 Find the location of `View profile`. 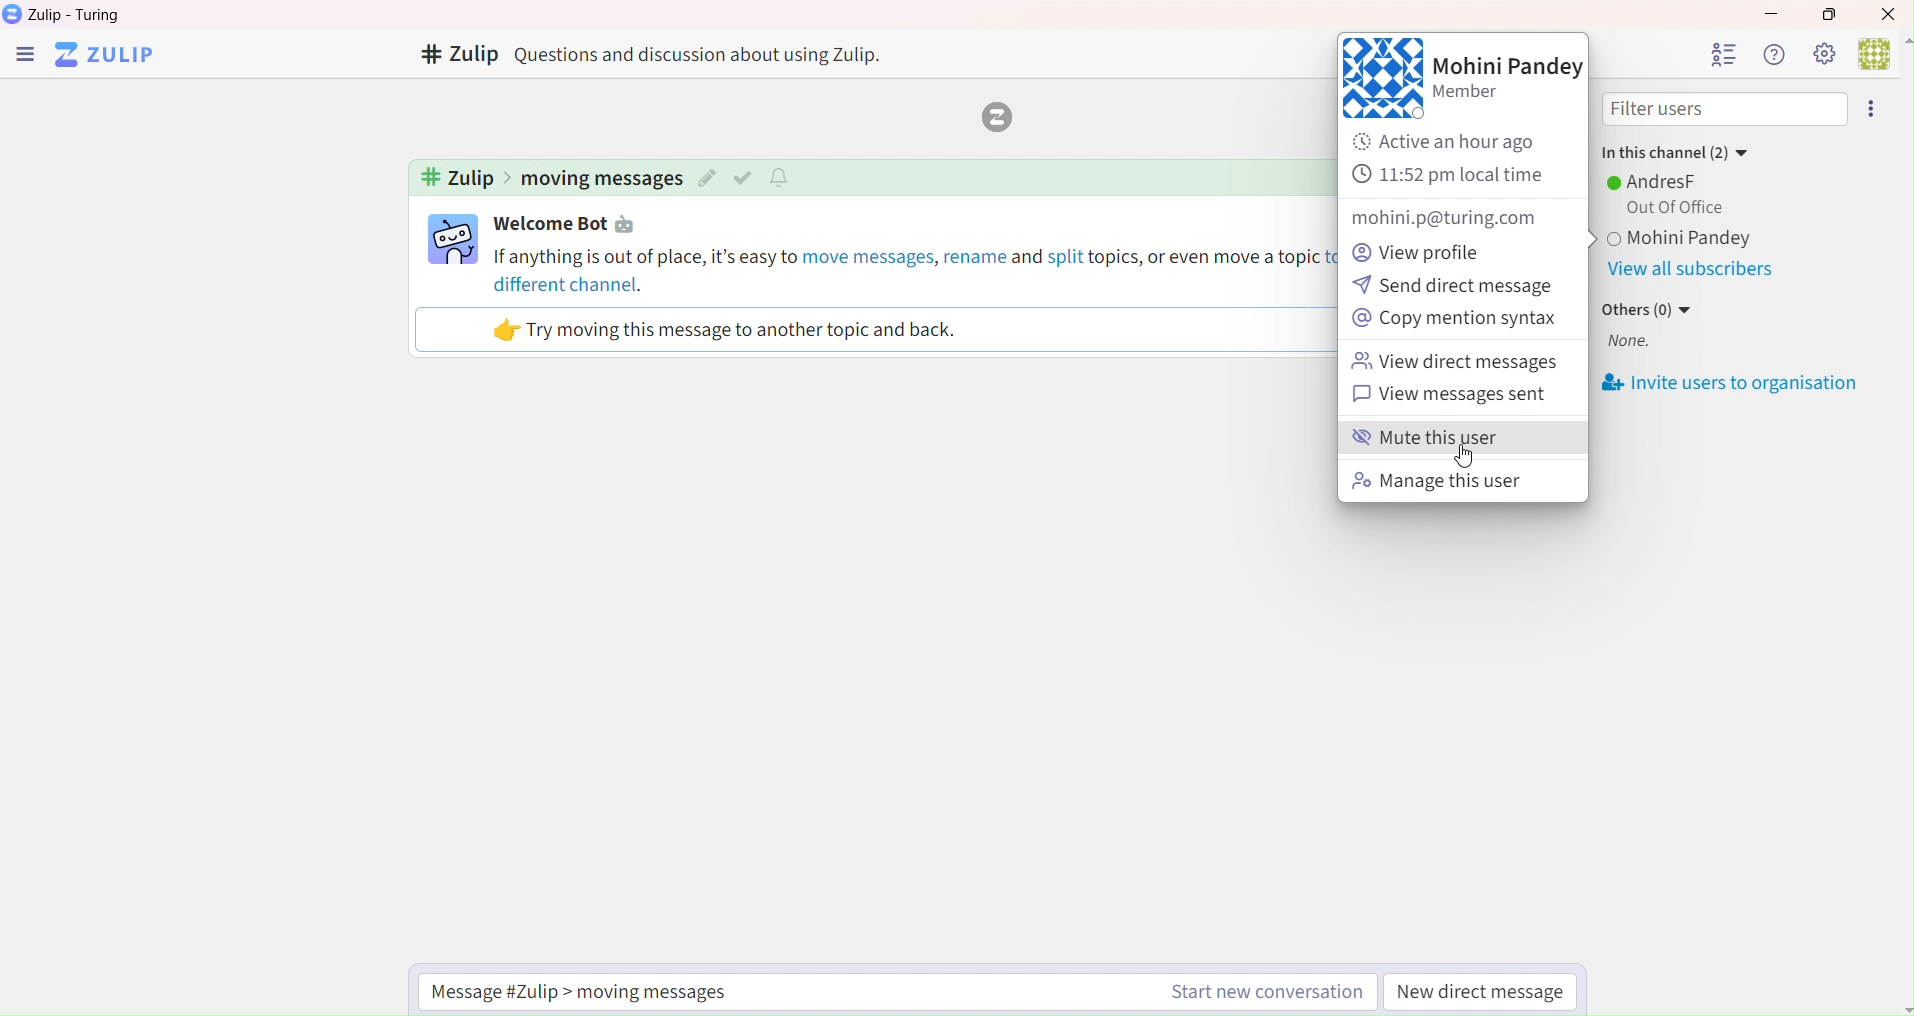

View profile is located at coordinates (1426, 250).